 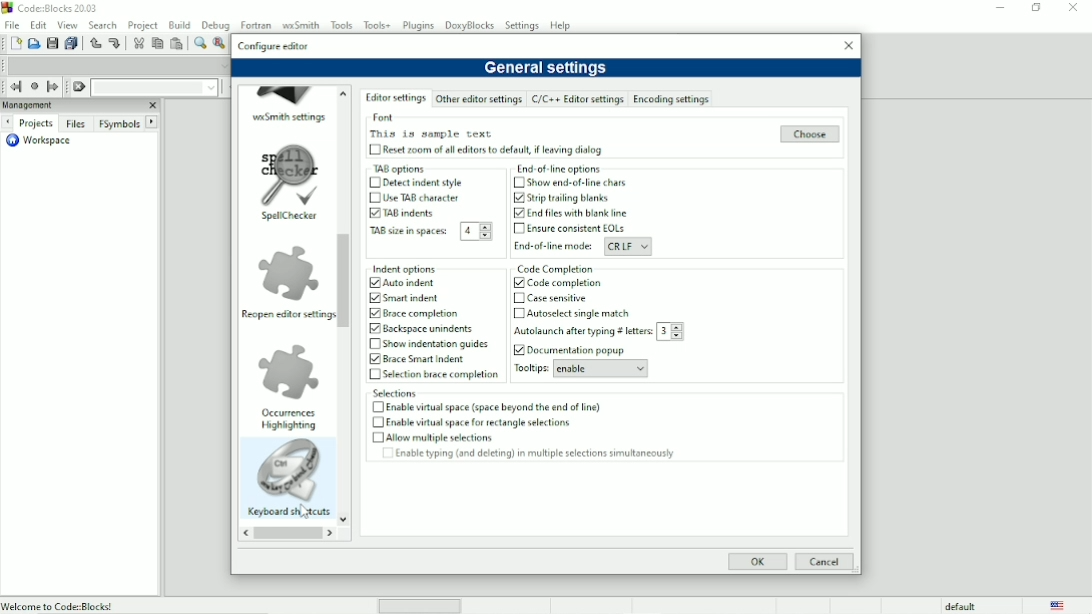 What do you see at coordinates (484, 231) in the screenshot?
I see `Drop down` at bounding box center [484, 231].